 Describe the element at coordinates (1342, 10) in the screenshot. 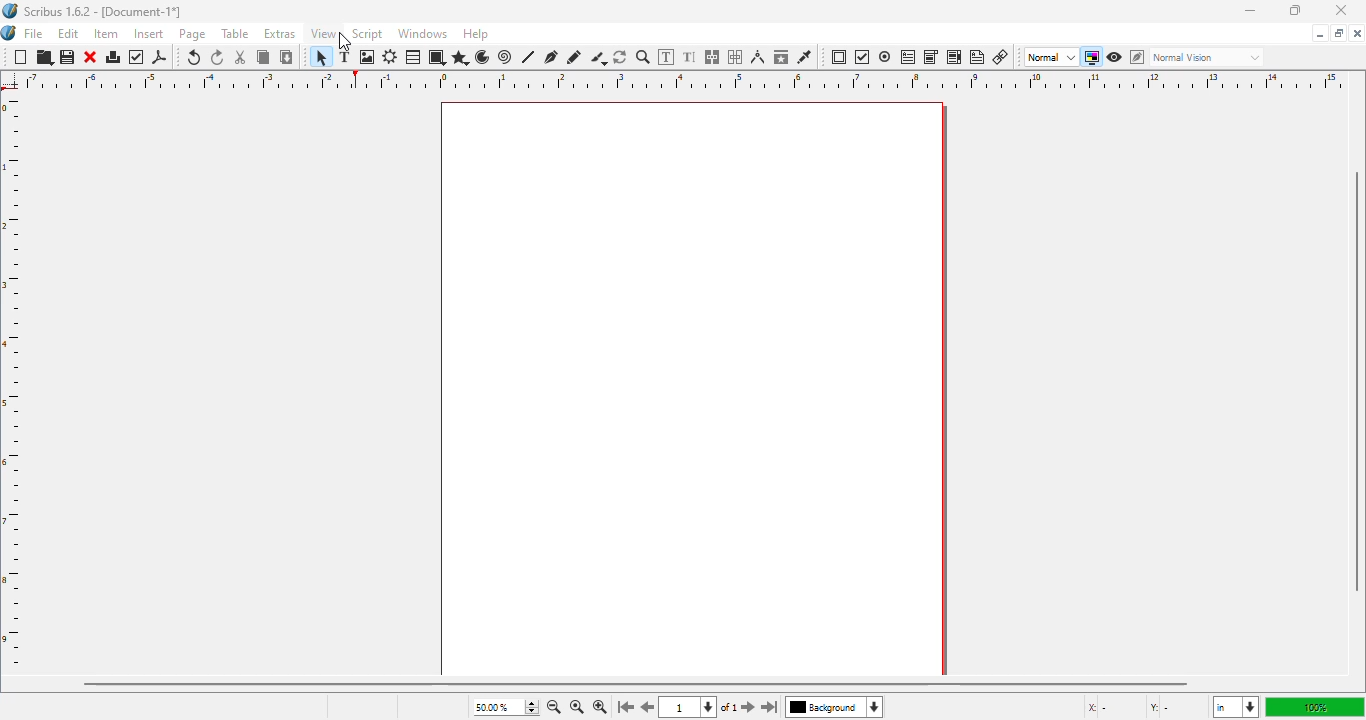

I see `close` at that location.